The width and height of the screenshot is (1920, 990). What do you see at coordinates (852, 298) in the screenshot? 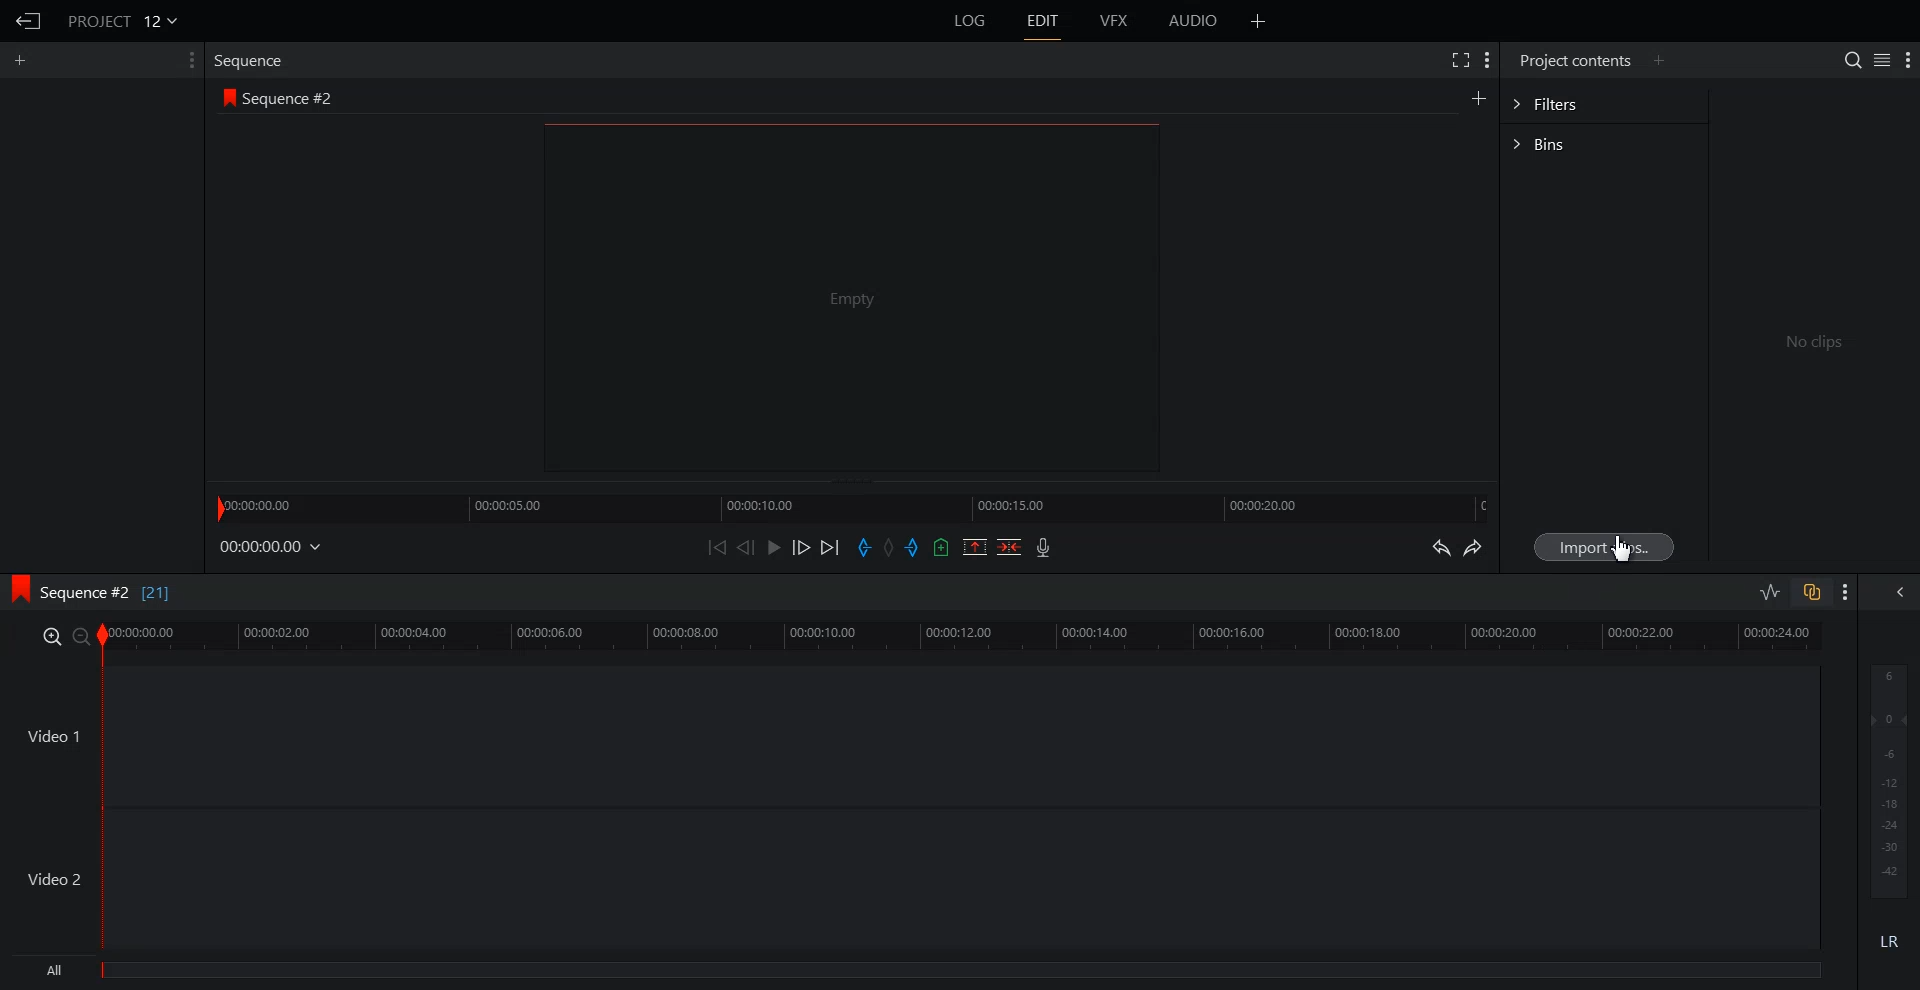
I see `Video Preview` at bounding box center [852, 298].